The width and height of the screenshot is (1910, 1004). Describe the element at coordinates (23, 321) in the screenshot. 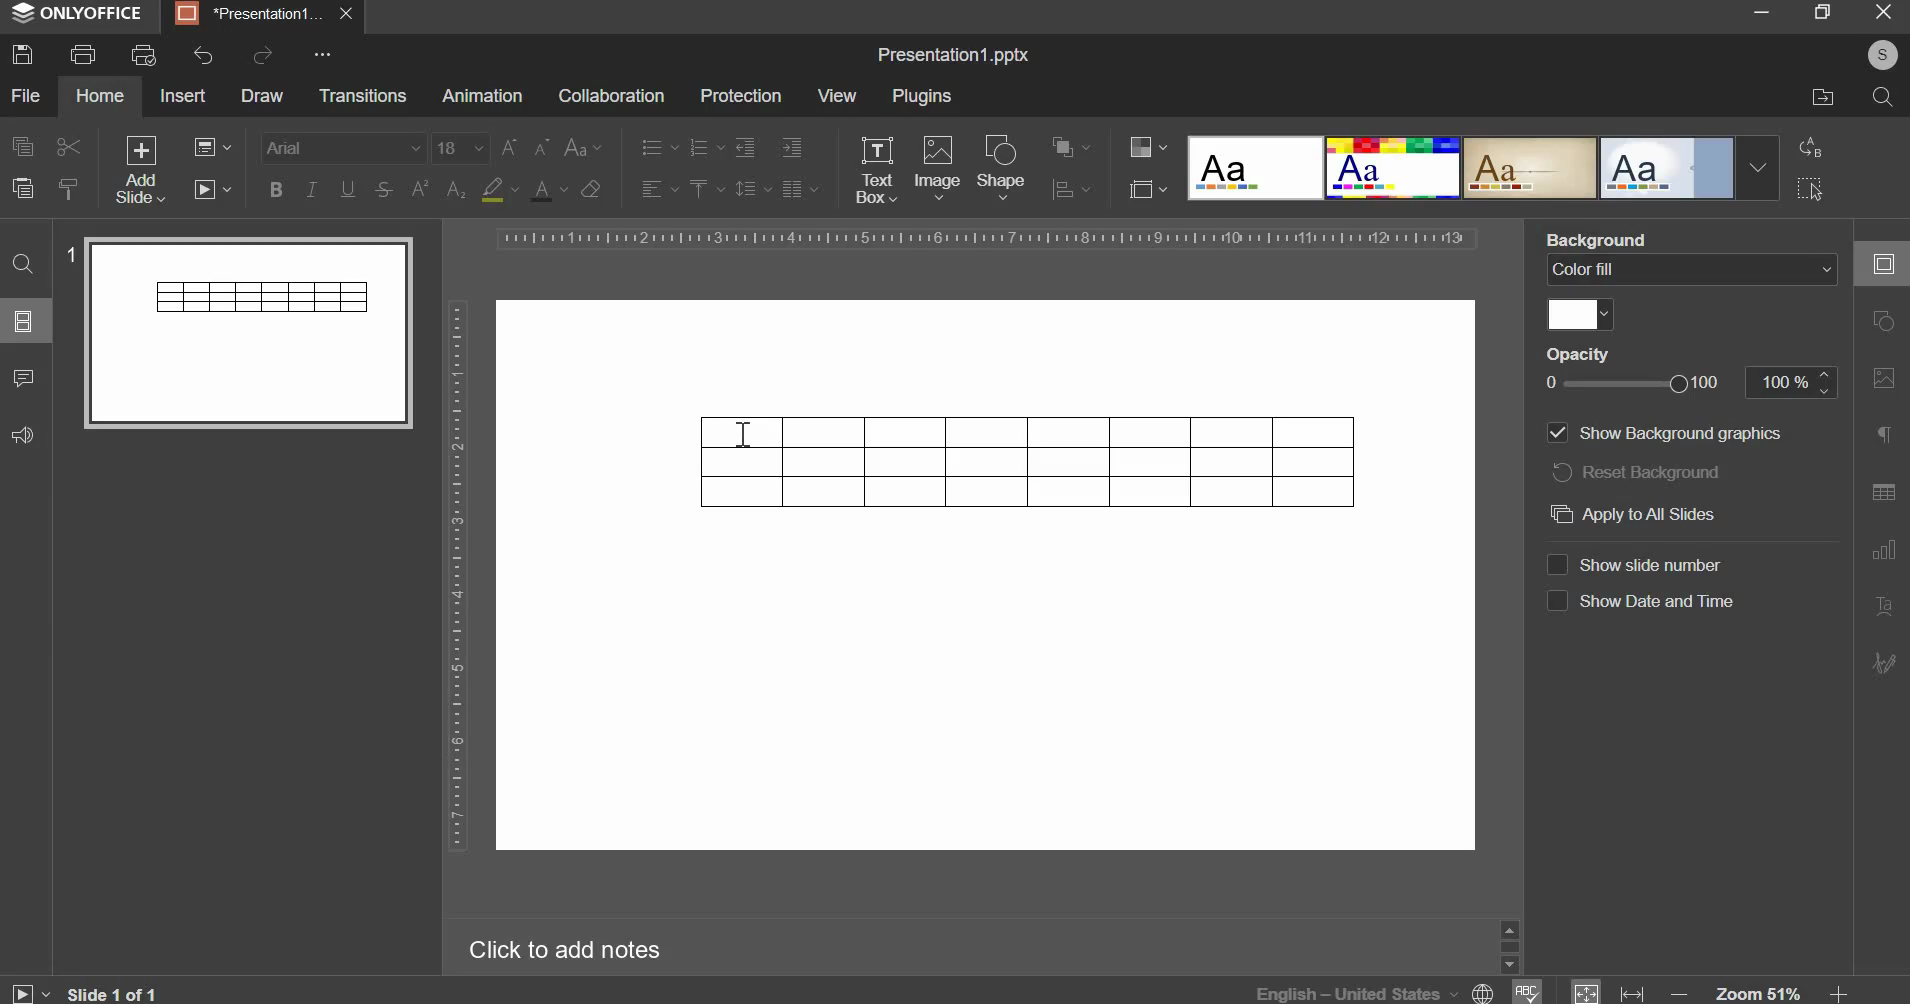

I see `slide menu` at that location.